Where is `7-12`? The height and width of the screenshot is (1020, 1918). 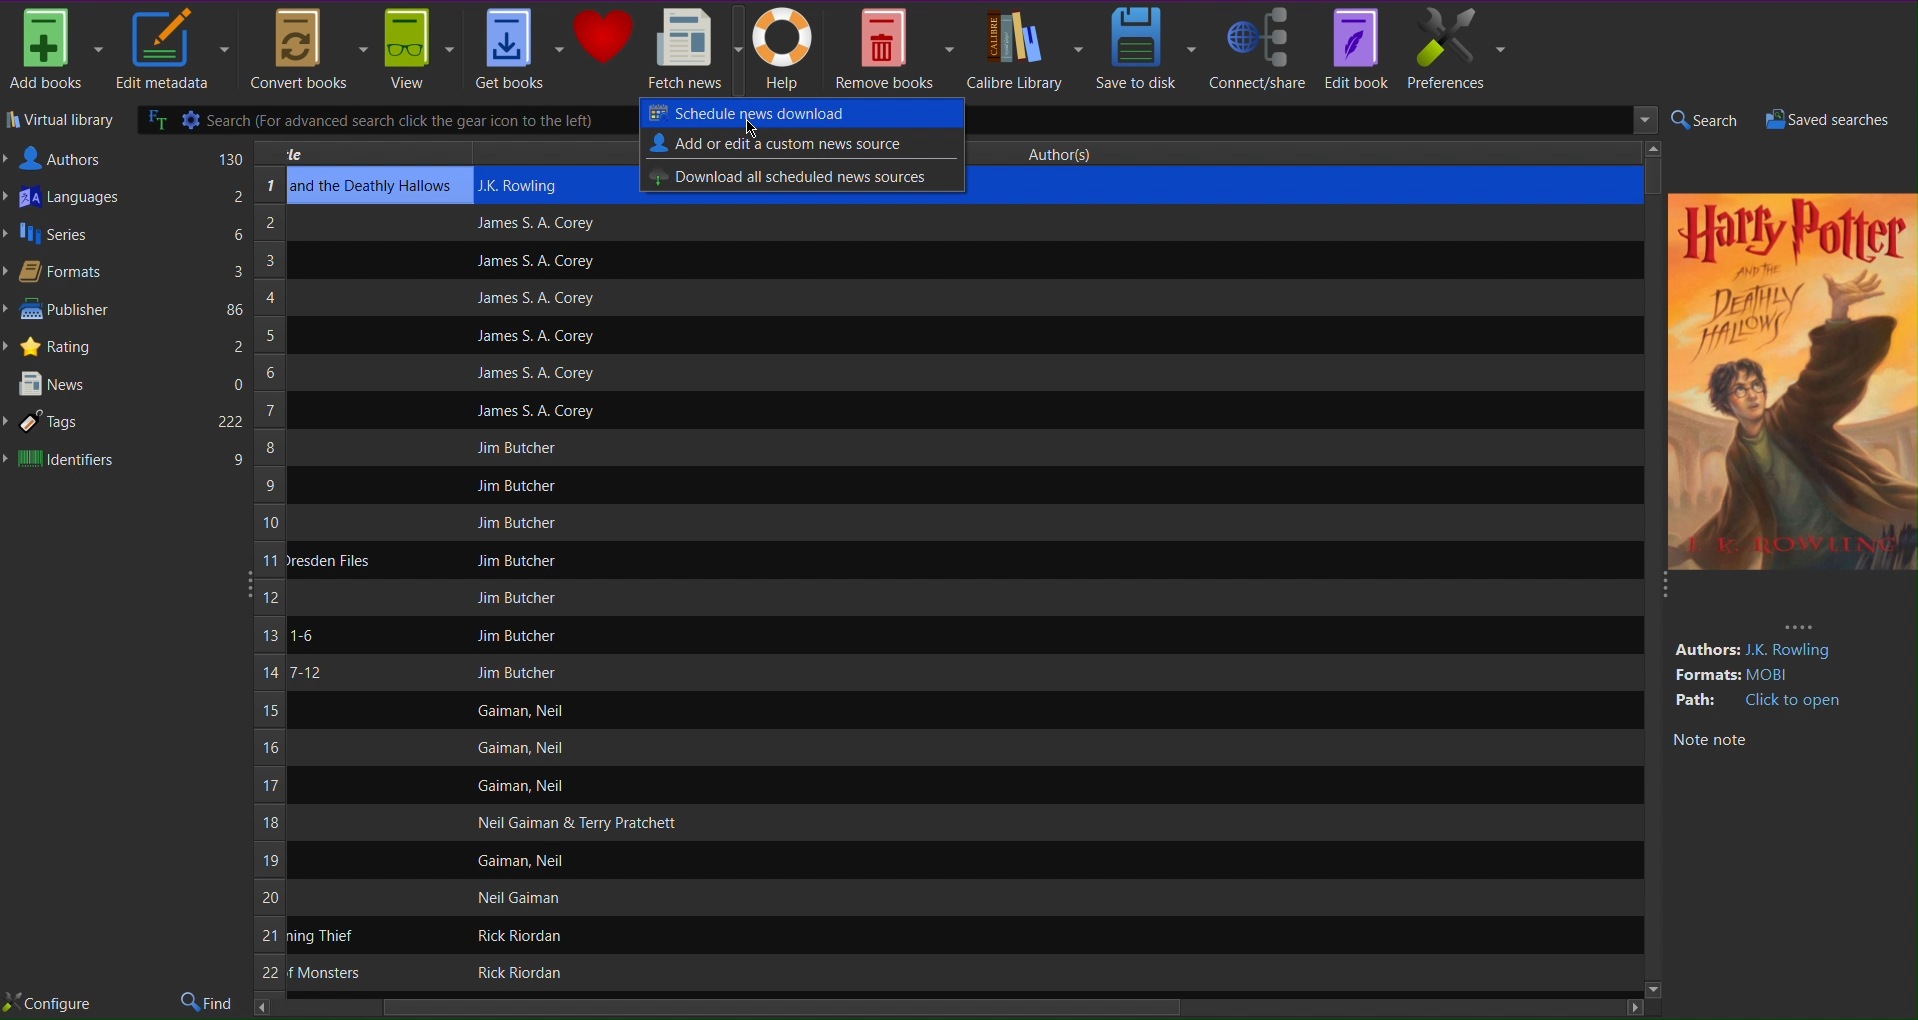 7-12 is located at coordinates (304, 673).